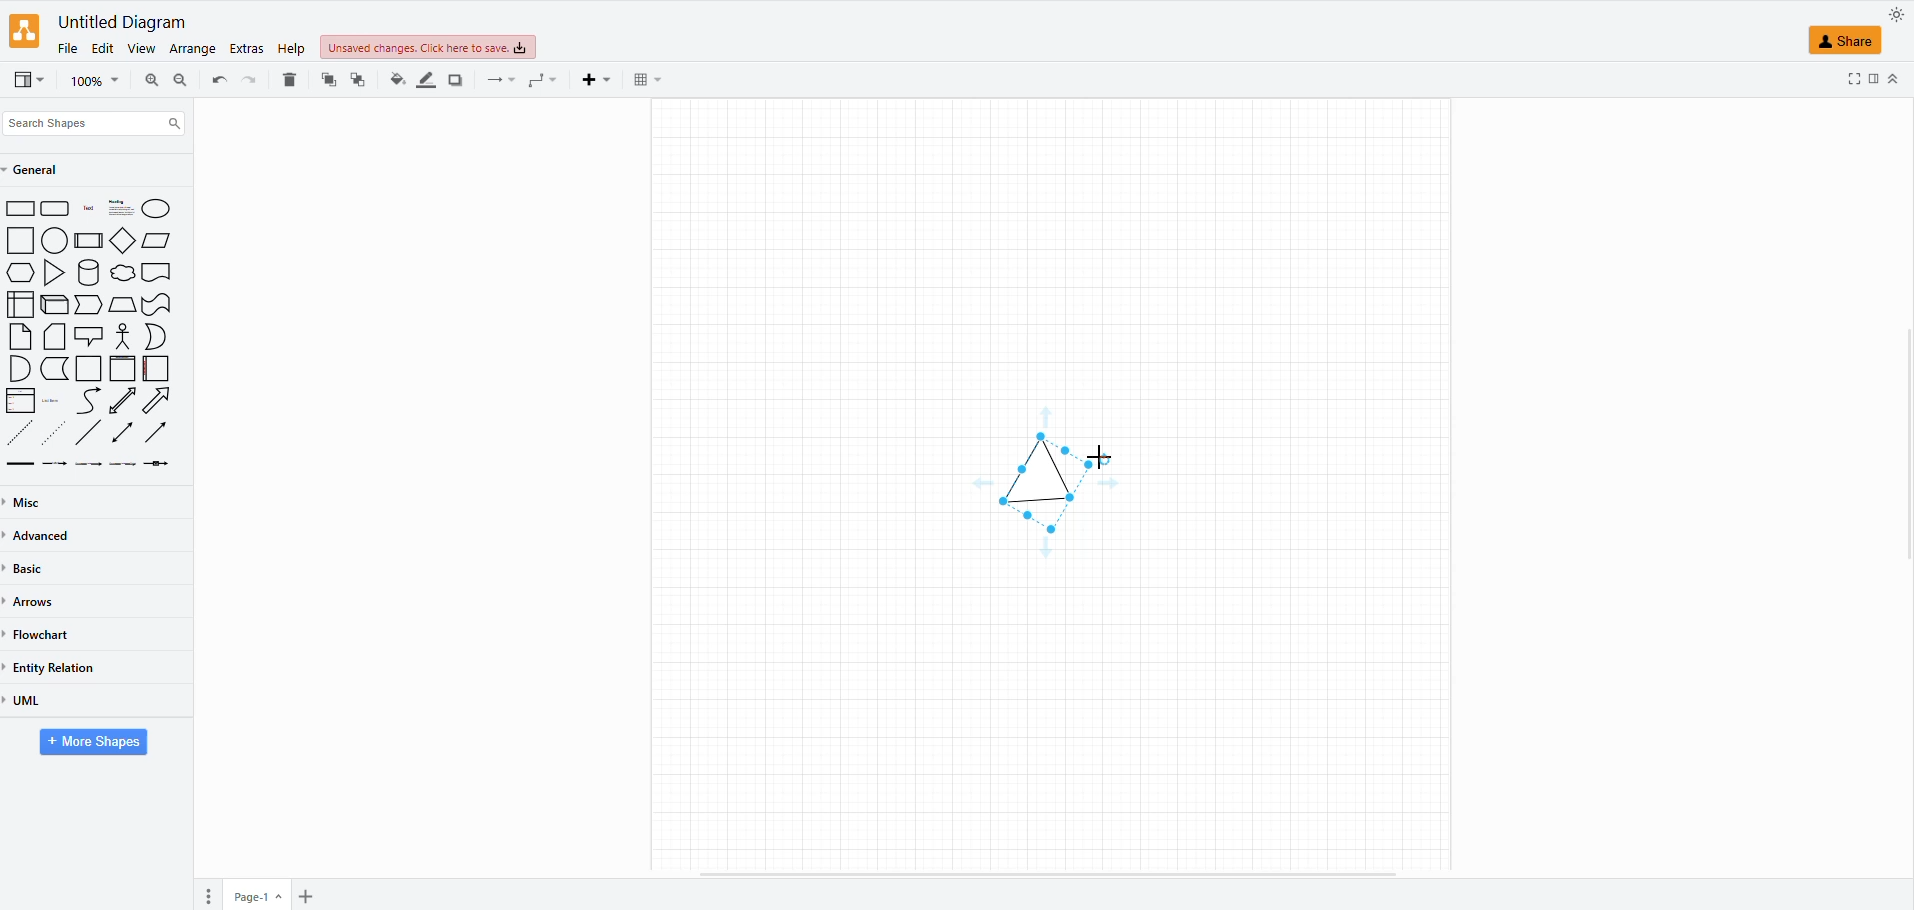 The height and width of the screenshot is (910, 1914). Describe the element at coordinates (158, 401) in the screenshot. I see `Bordered Arrow` at that location.